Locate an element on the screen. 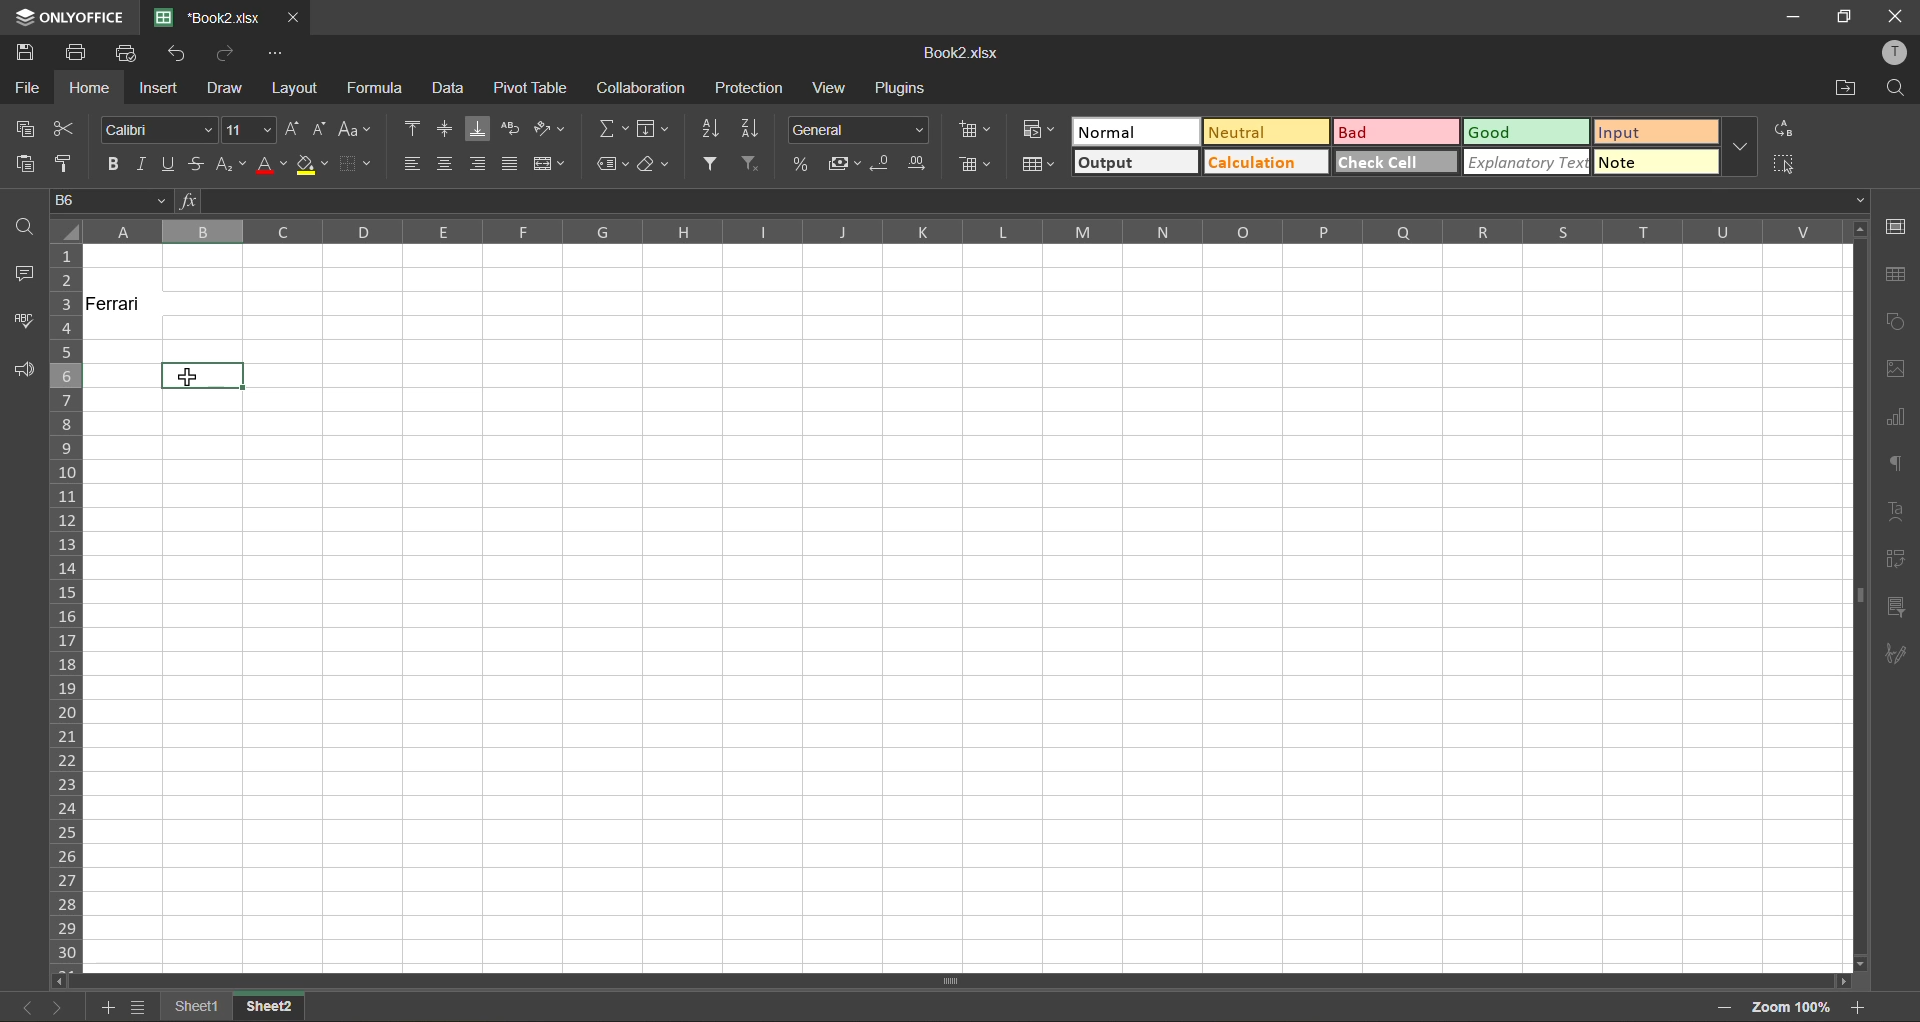 The height and width of the screenshot is (1022, 1920). zoom in is located at coordinates (1857, 1007).